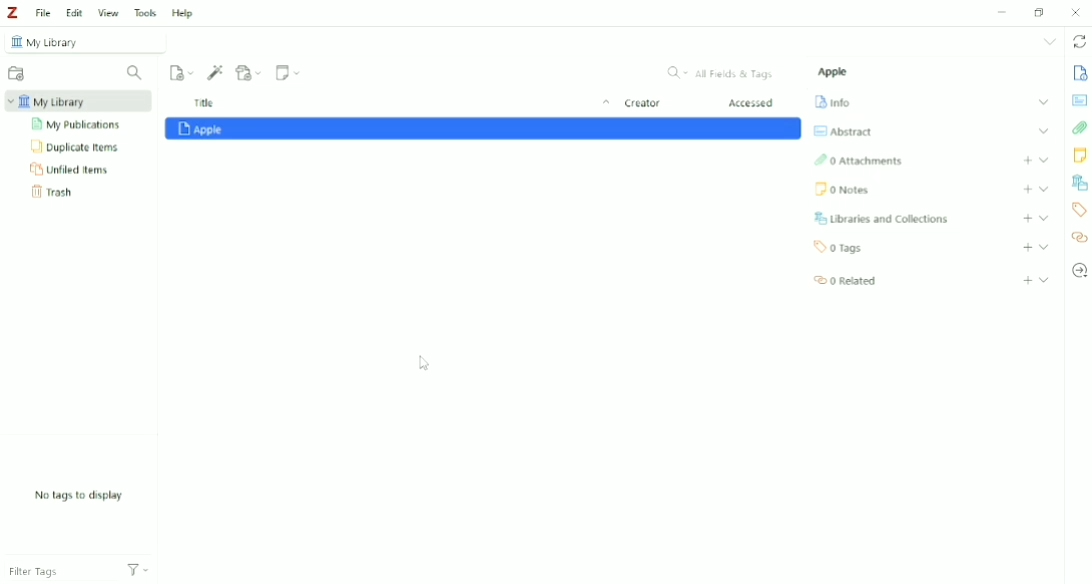 The height and width of the screenshot is (584, 1092). Describe the element at coordinates (719, 73) in the screenshot. I see `All Fields & Tags` at that location.